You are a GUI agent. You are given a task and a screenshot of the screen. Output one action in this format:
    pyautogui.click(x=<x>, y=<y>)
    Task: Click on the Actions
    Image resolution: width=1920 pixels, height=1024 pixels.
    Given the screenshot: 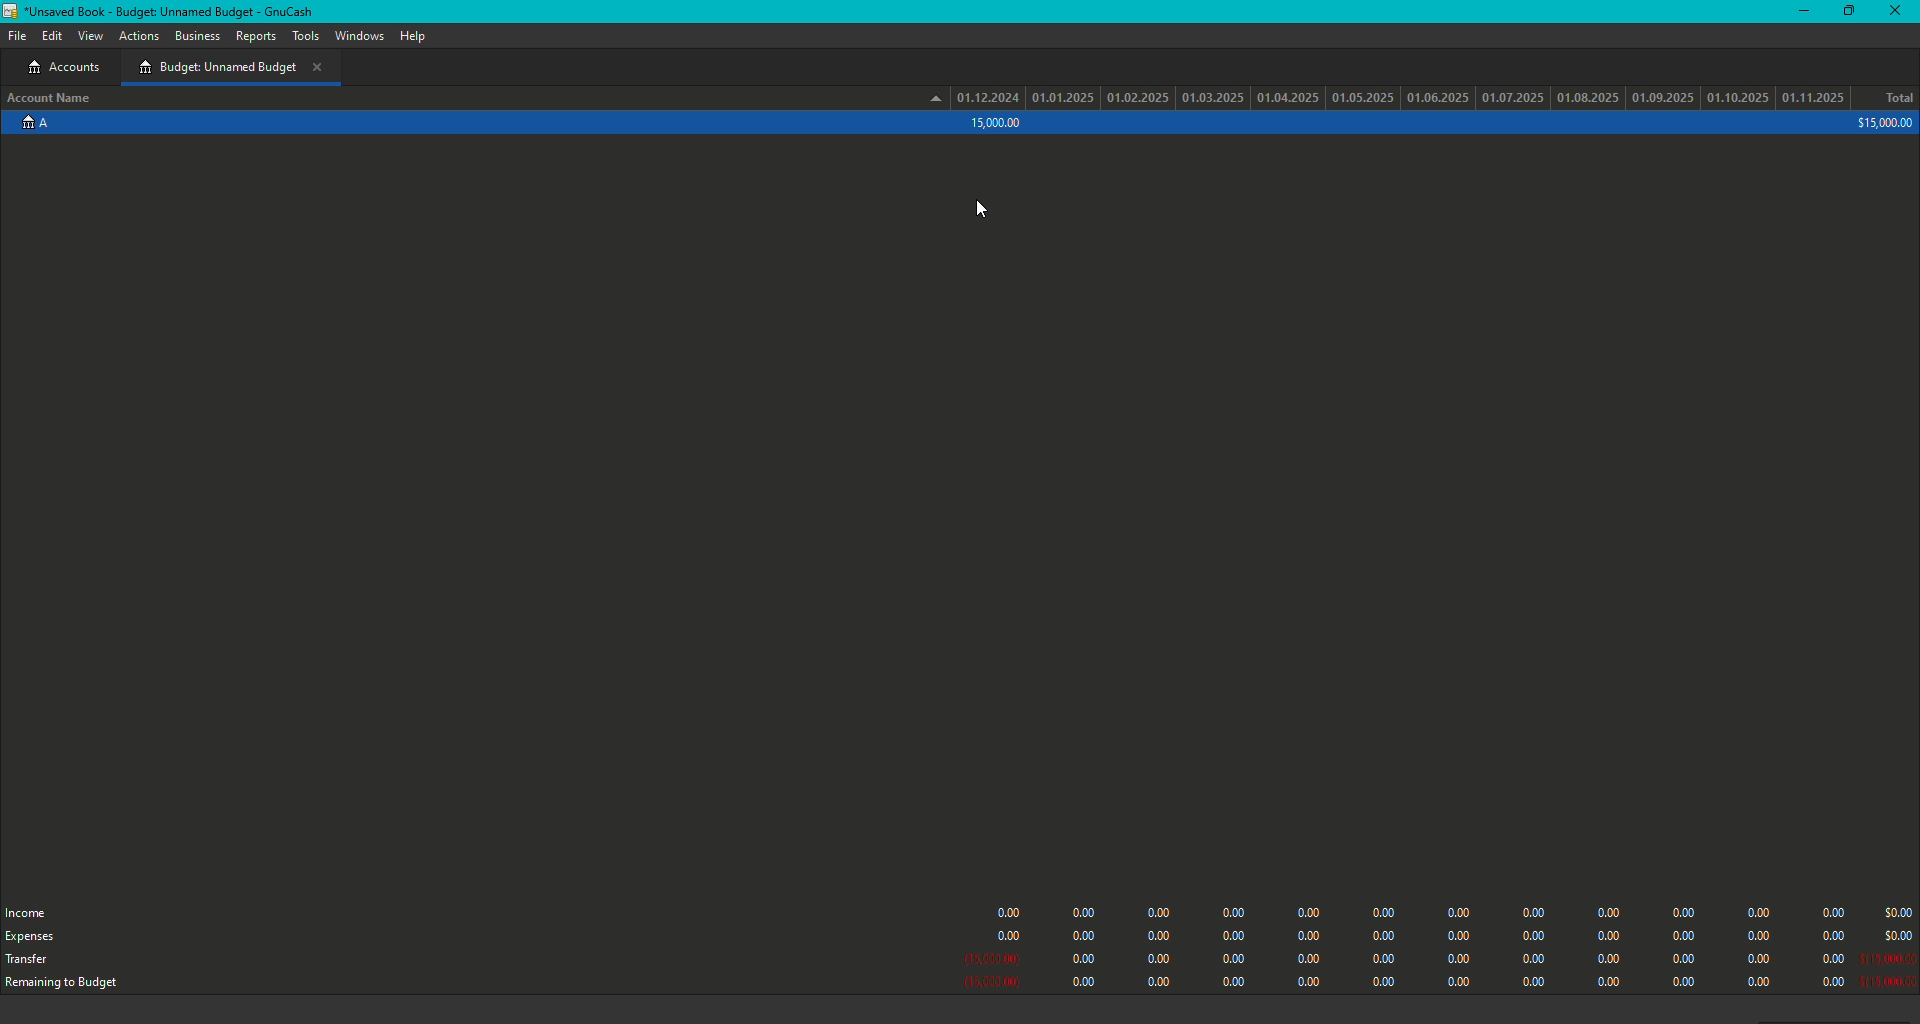 What is the action you would take?
    pyautogui.click(x=140, y=38)
    